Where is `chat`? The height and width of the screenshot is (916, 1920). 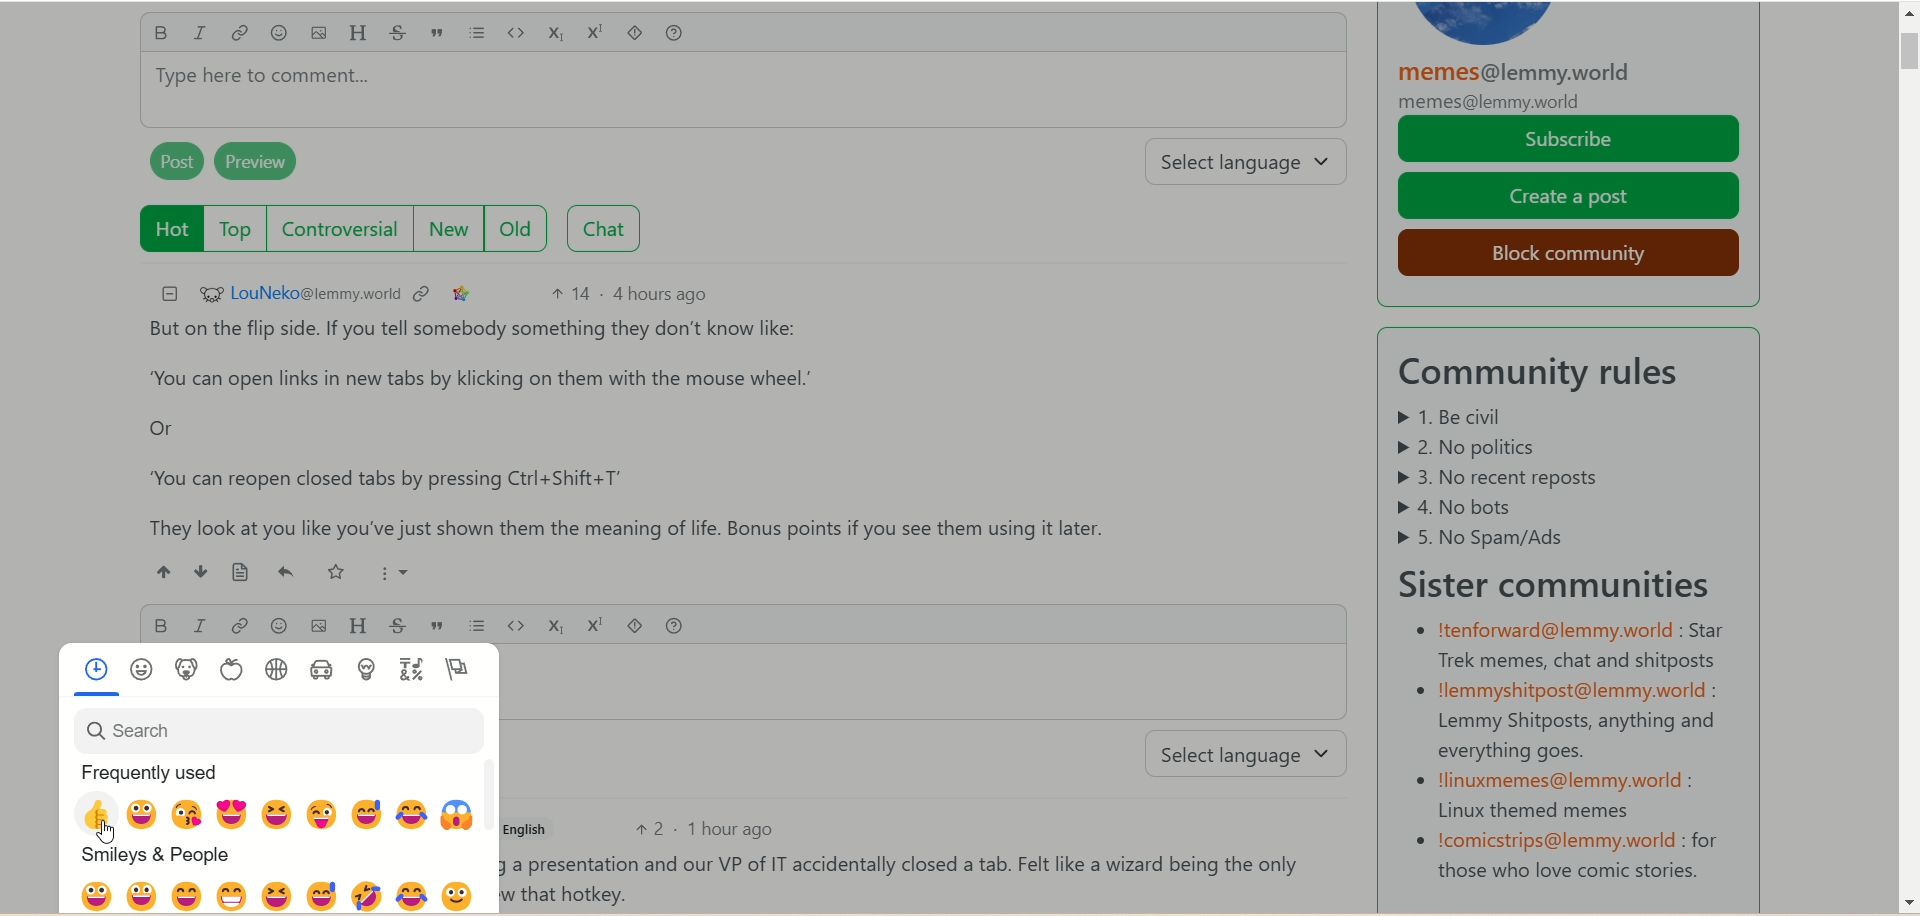 chat is located at coordinates (611, 229).